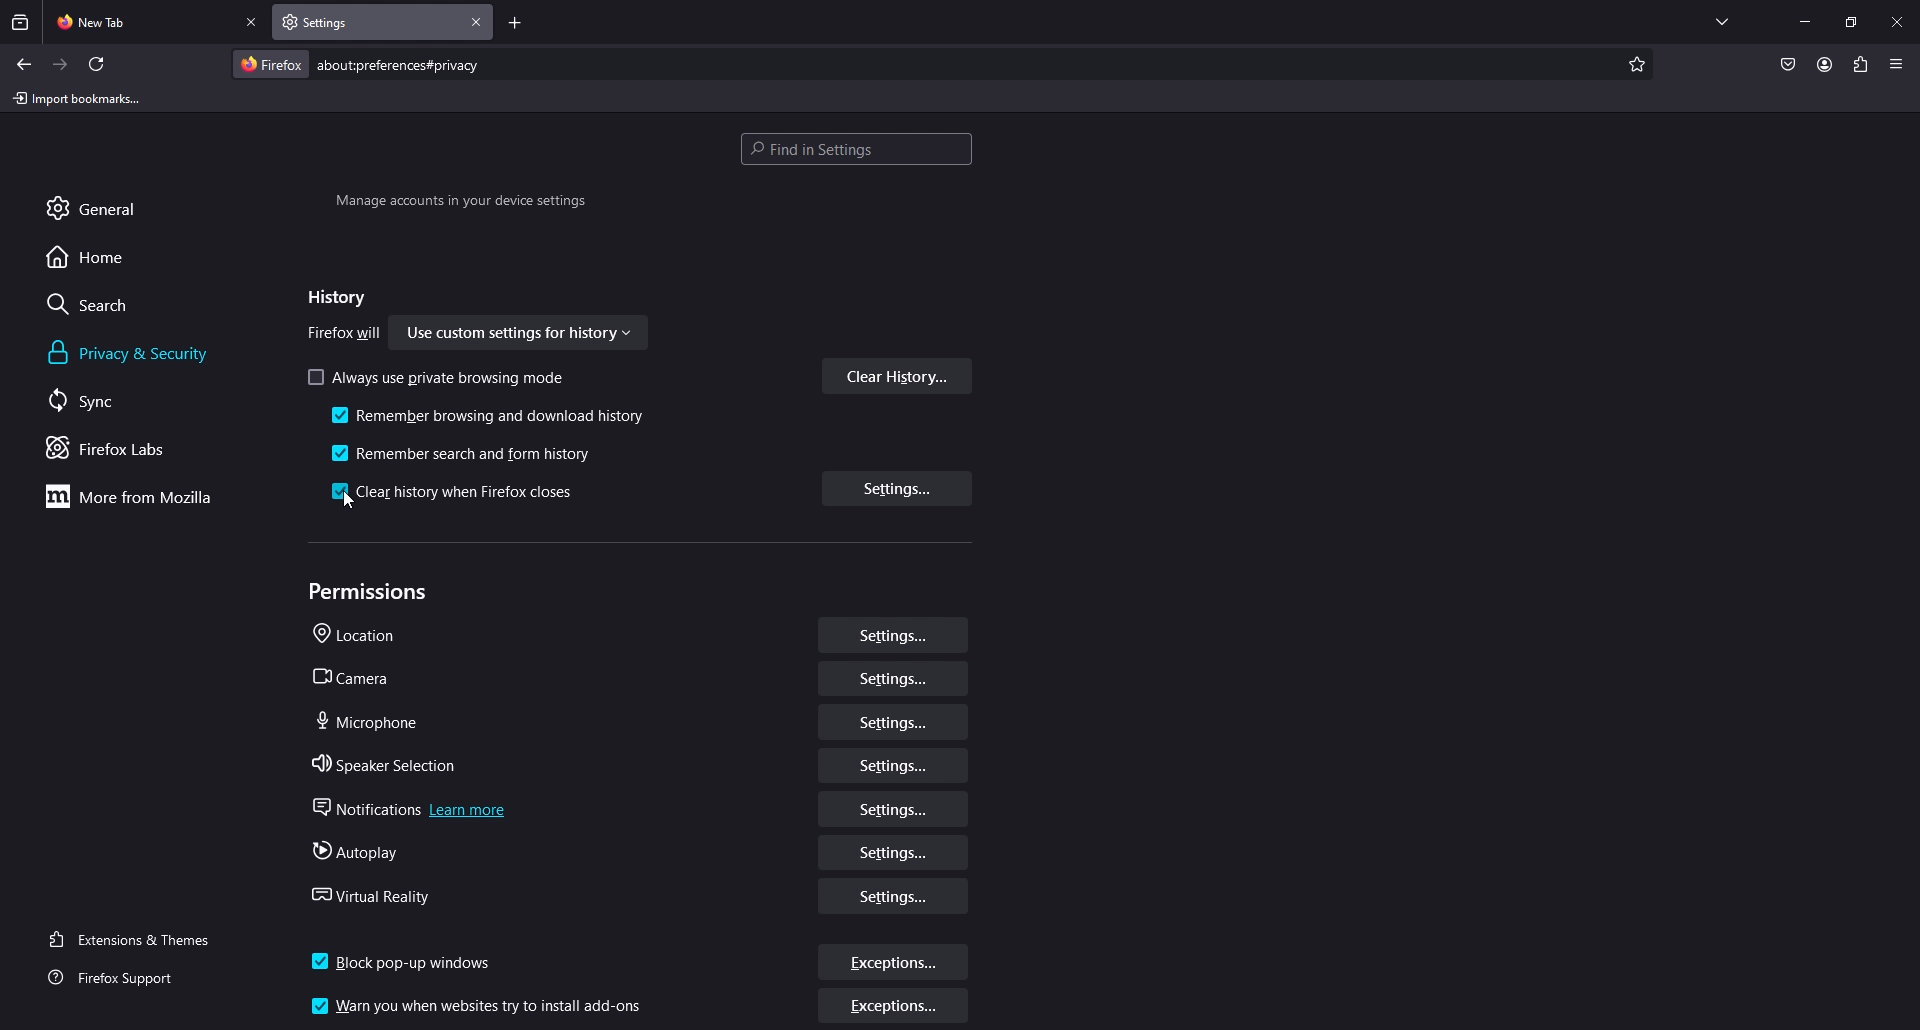 This screenshot has height=1030, width=1920. Describe the element at coordinates (348, 502) in the screenshot. I see `cursor` at that location.